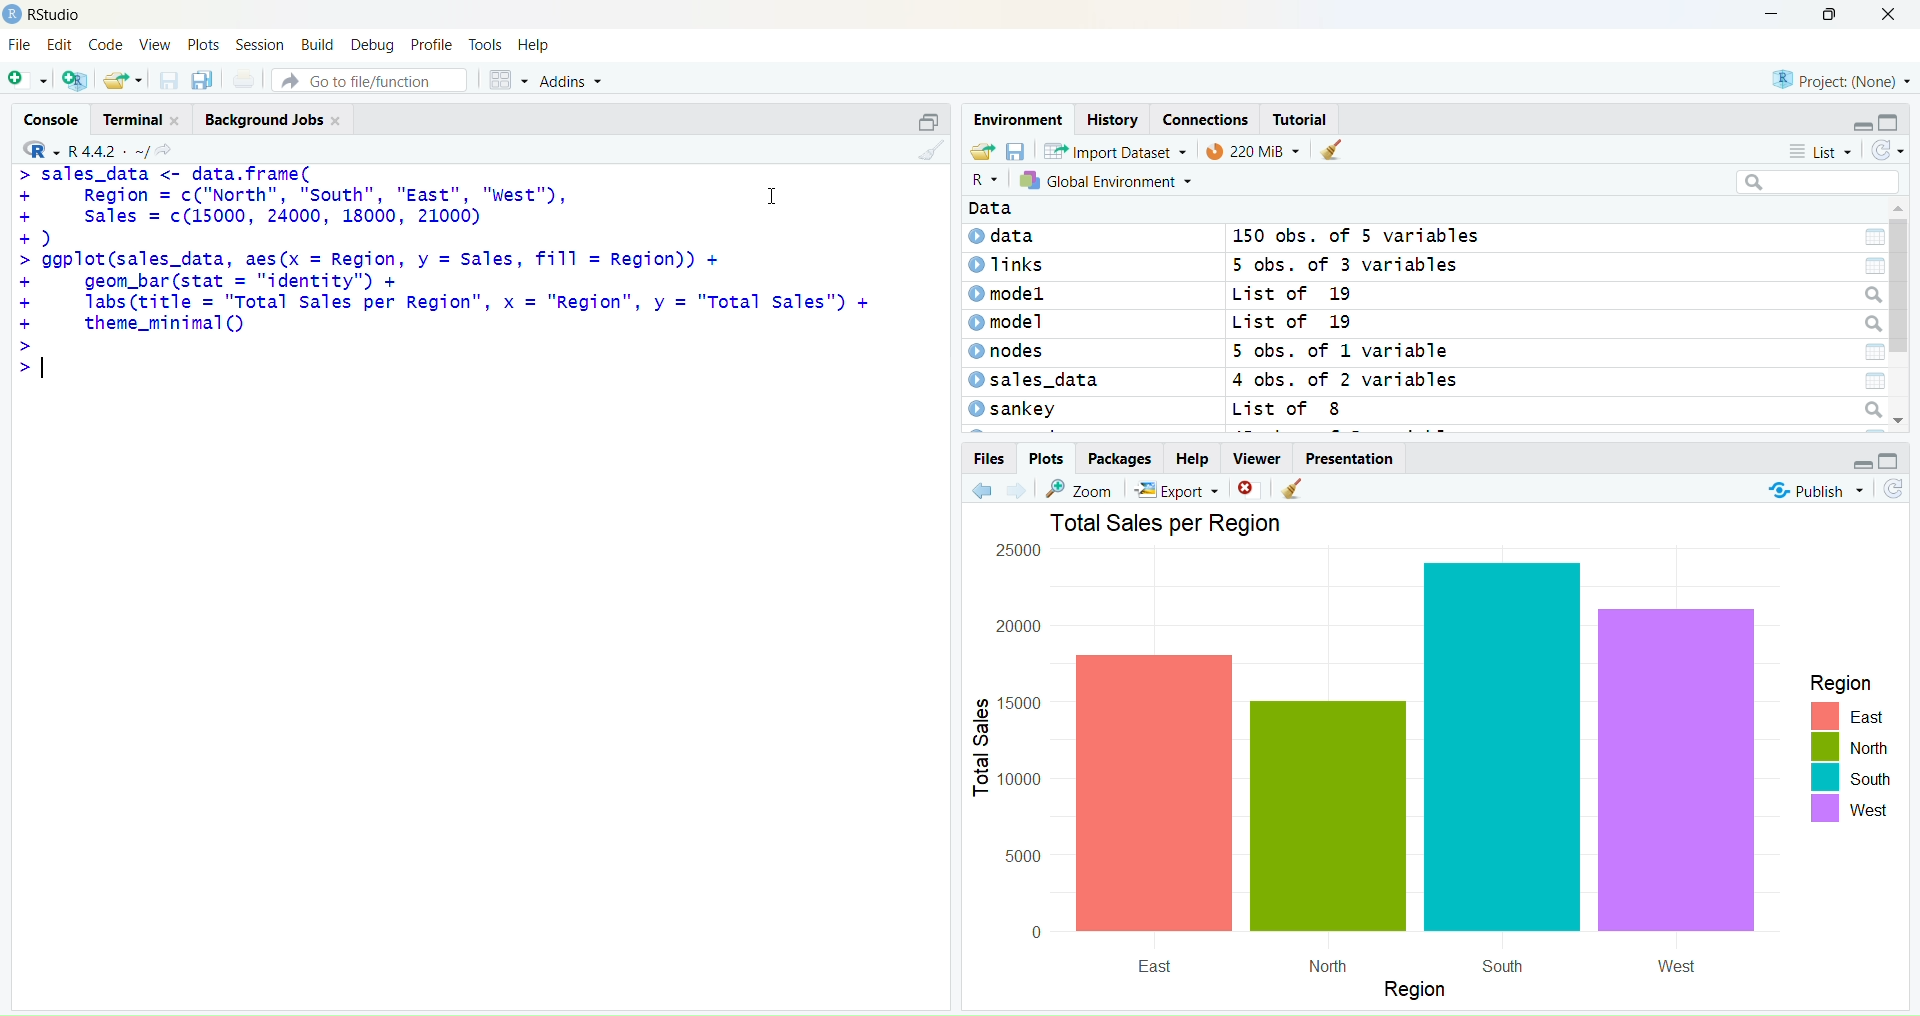 This screenshot has width=1920, height=1016. I want to click on © data 150 obs. of 5 variables
© Tinks 5 obs. of 3 variables
© model List of 19

© model List of 19

© nodes 5 obs. of 1 variable

© sales_data 4 obs. of 2 variables
© sankey List of 8, so click(1296, 331).